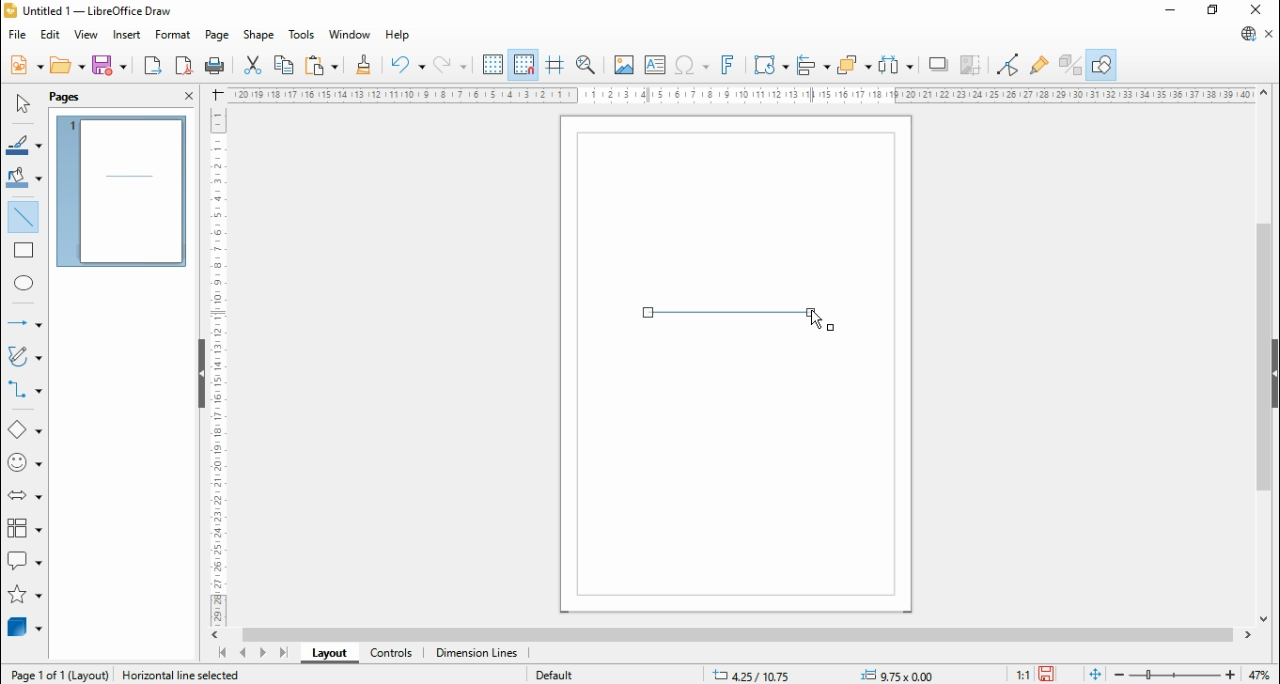 The width and height of the screenshot is (1280, 684). What do you see at coordinates (1214, 11) in the screenshot?
I see `restore` at bounding box center [1214, 11].